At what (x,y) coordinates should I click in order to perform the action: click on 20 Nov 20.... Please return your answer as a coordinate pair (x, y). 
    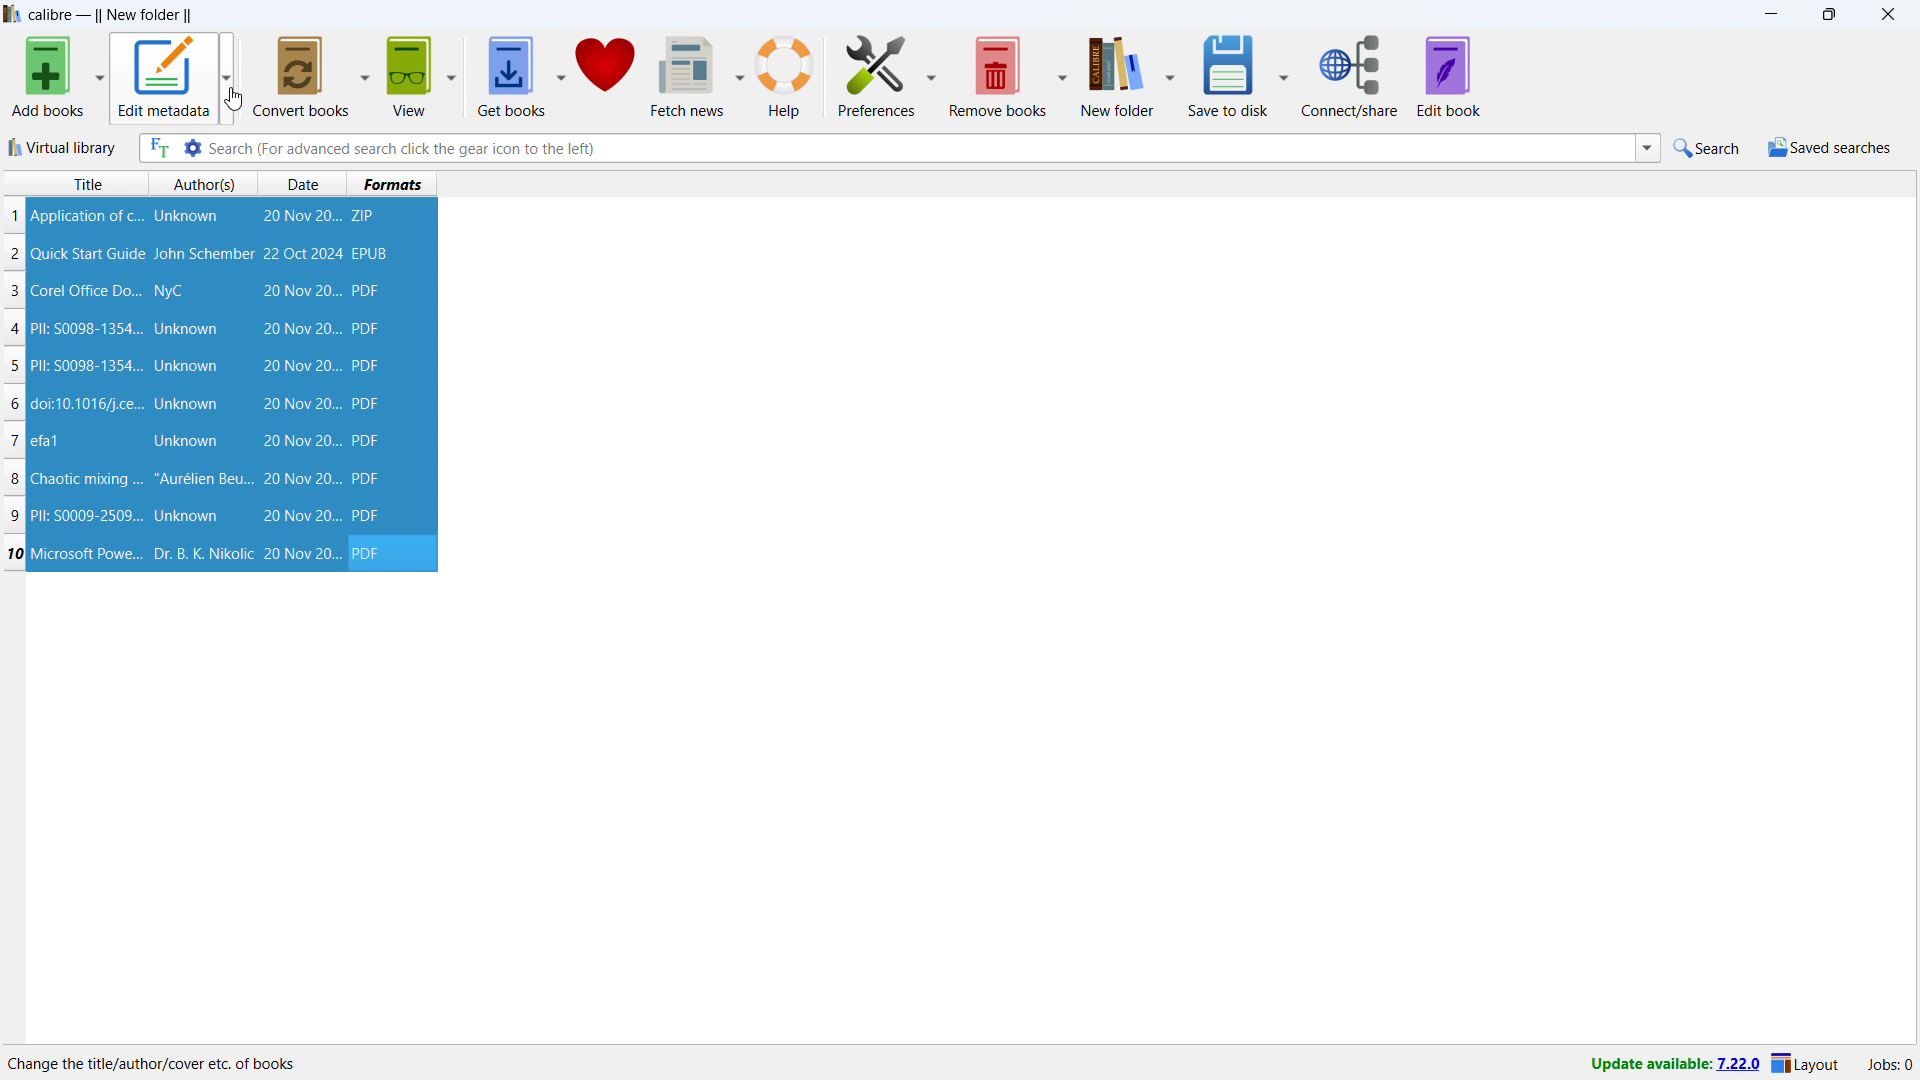
    Looking at the image, I should click on (301, 291).